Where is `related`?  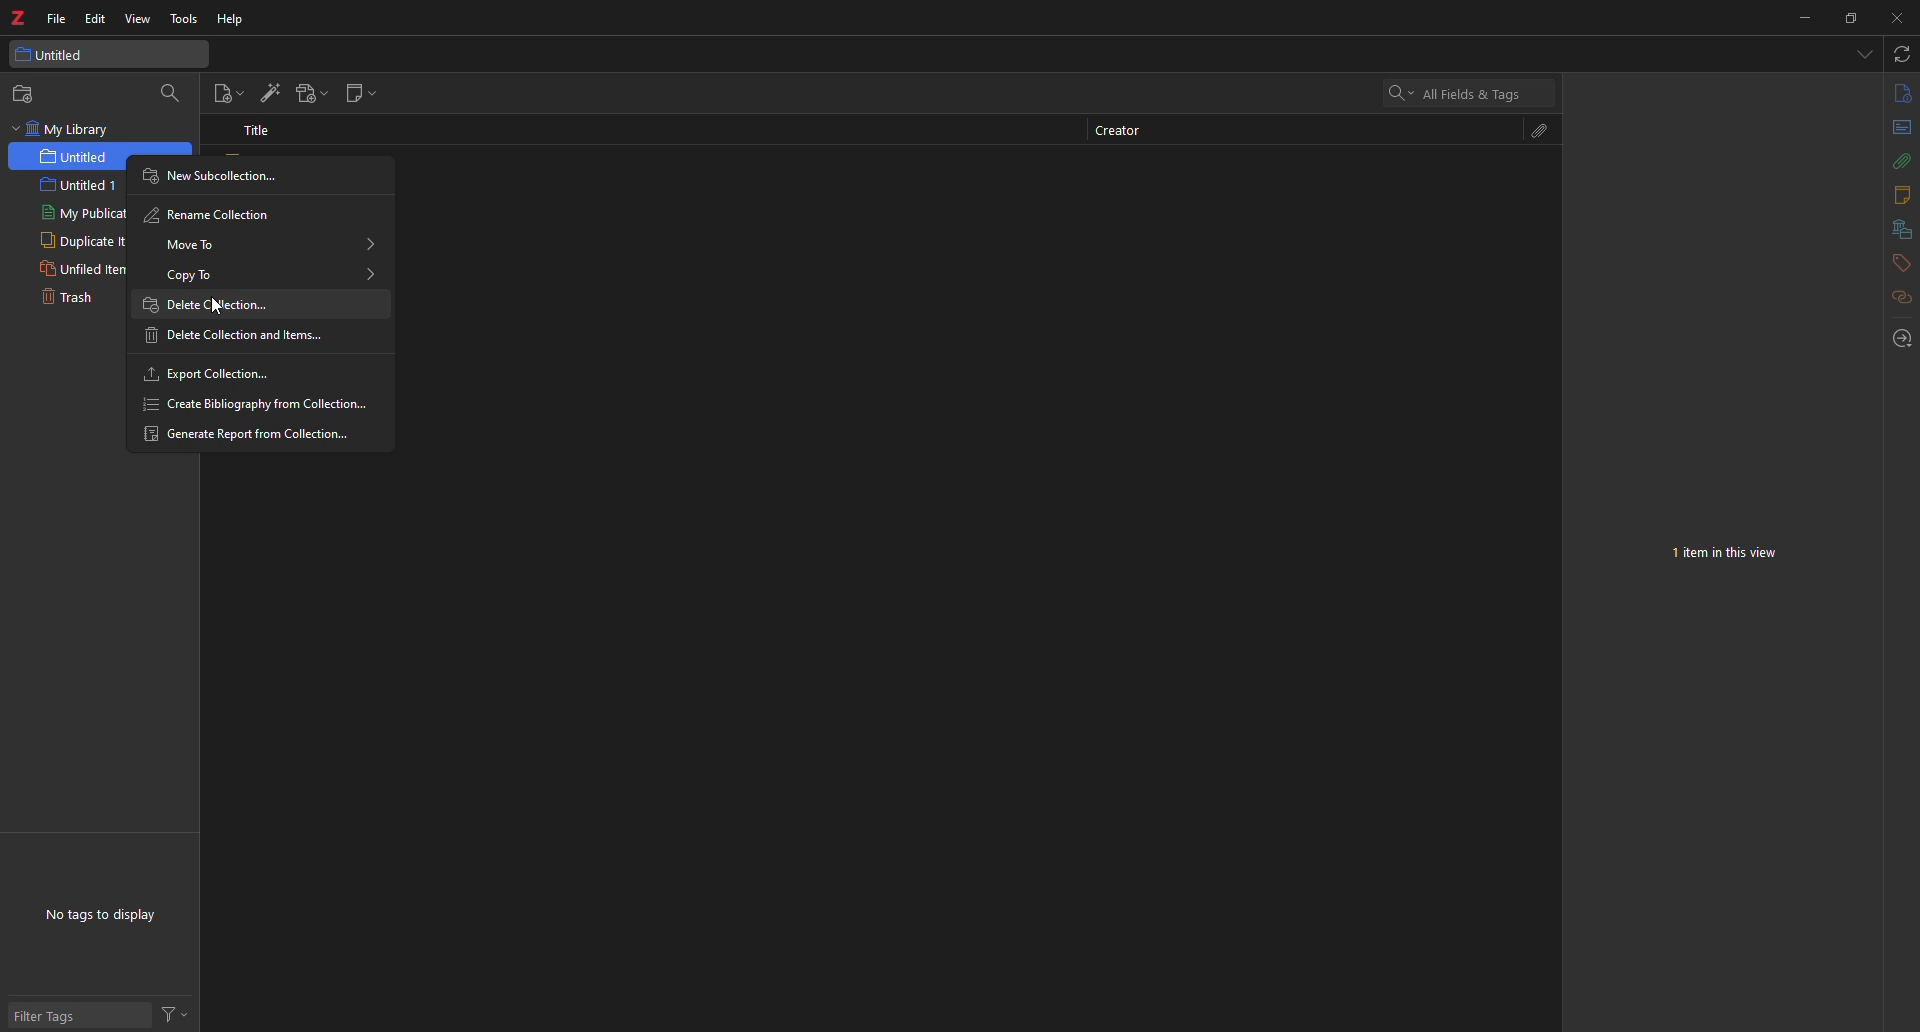 related is located at coordinates (1900, 297).